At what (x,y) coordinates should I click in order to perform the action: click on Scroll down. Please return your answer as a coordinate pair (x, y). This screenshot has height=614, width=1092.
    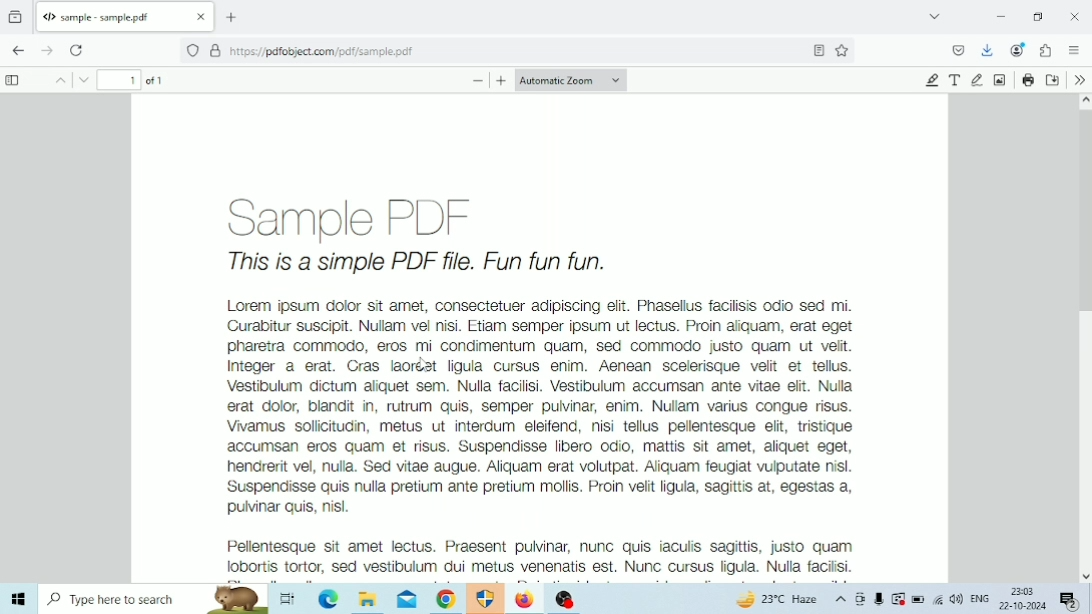
    Looking at the image, I should click on (1085, 576).